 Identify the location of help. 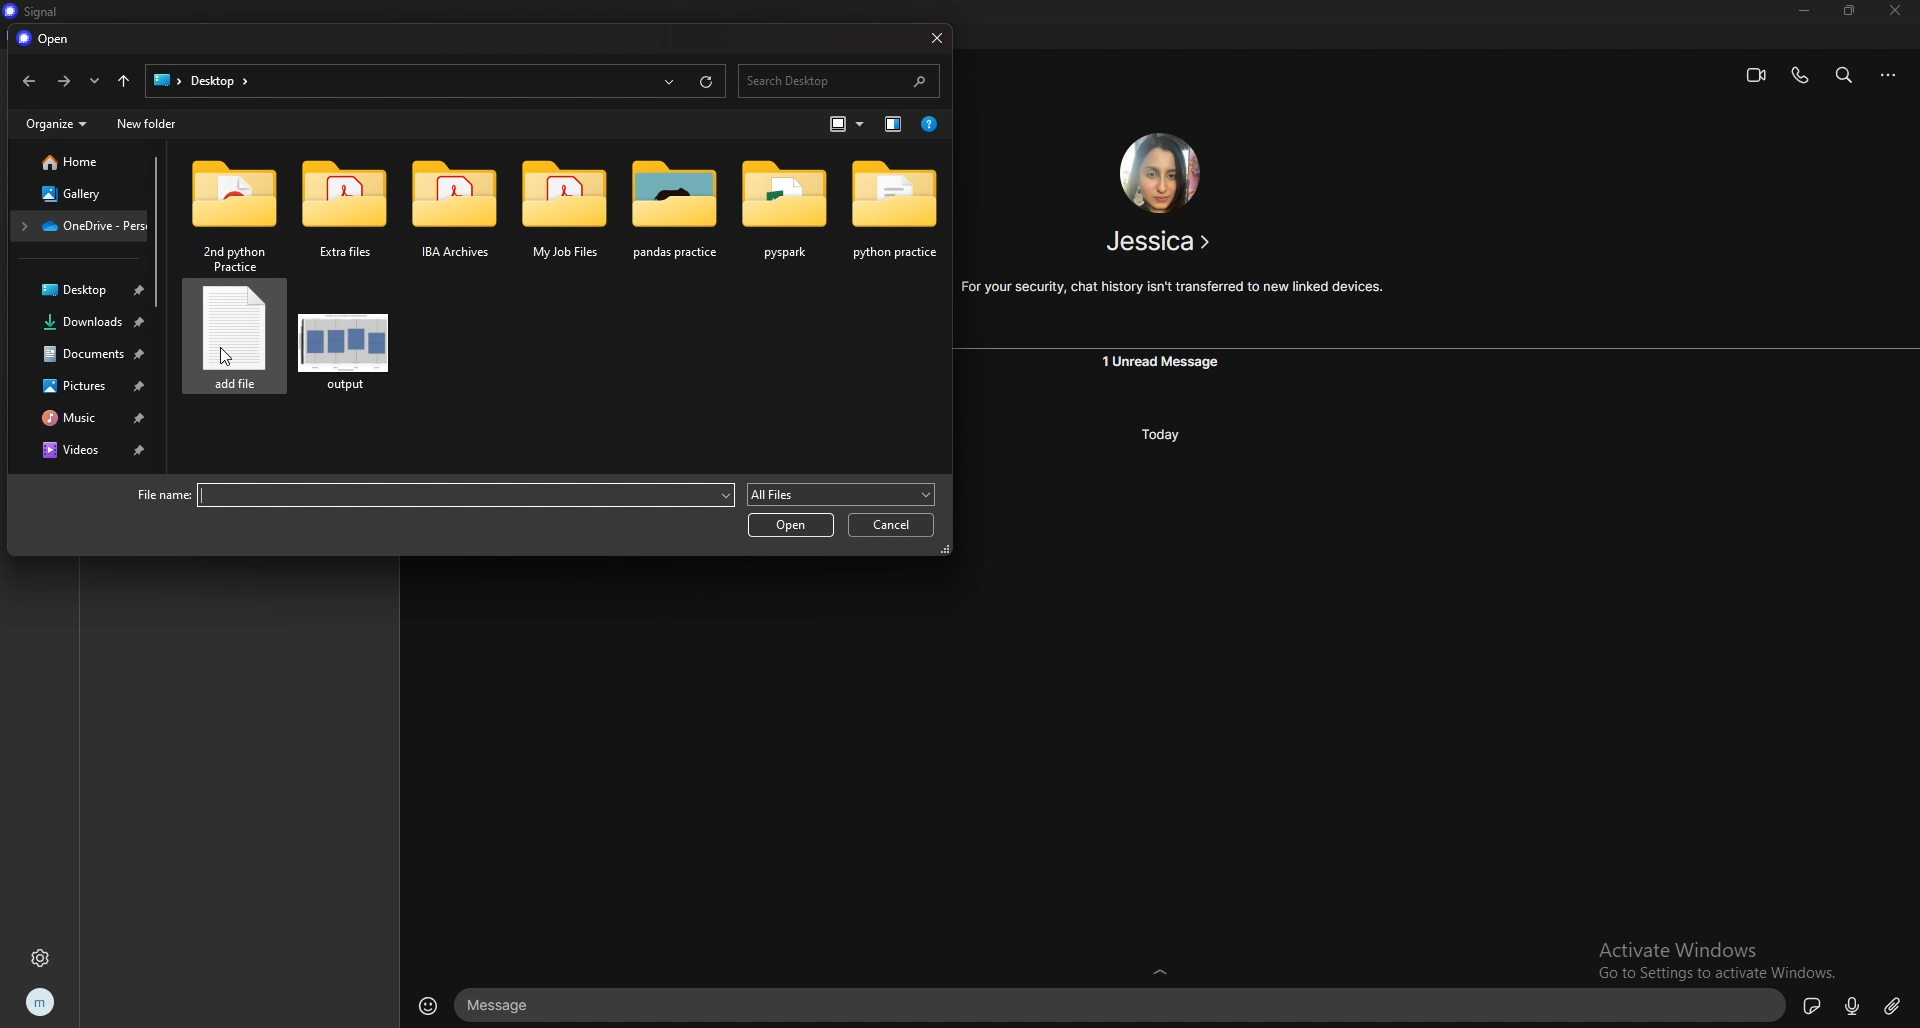
(930, 124).